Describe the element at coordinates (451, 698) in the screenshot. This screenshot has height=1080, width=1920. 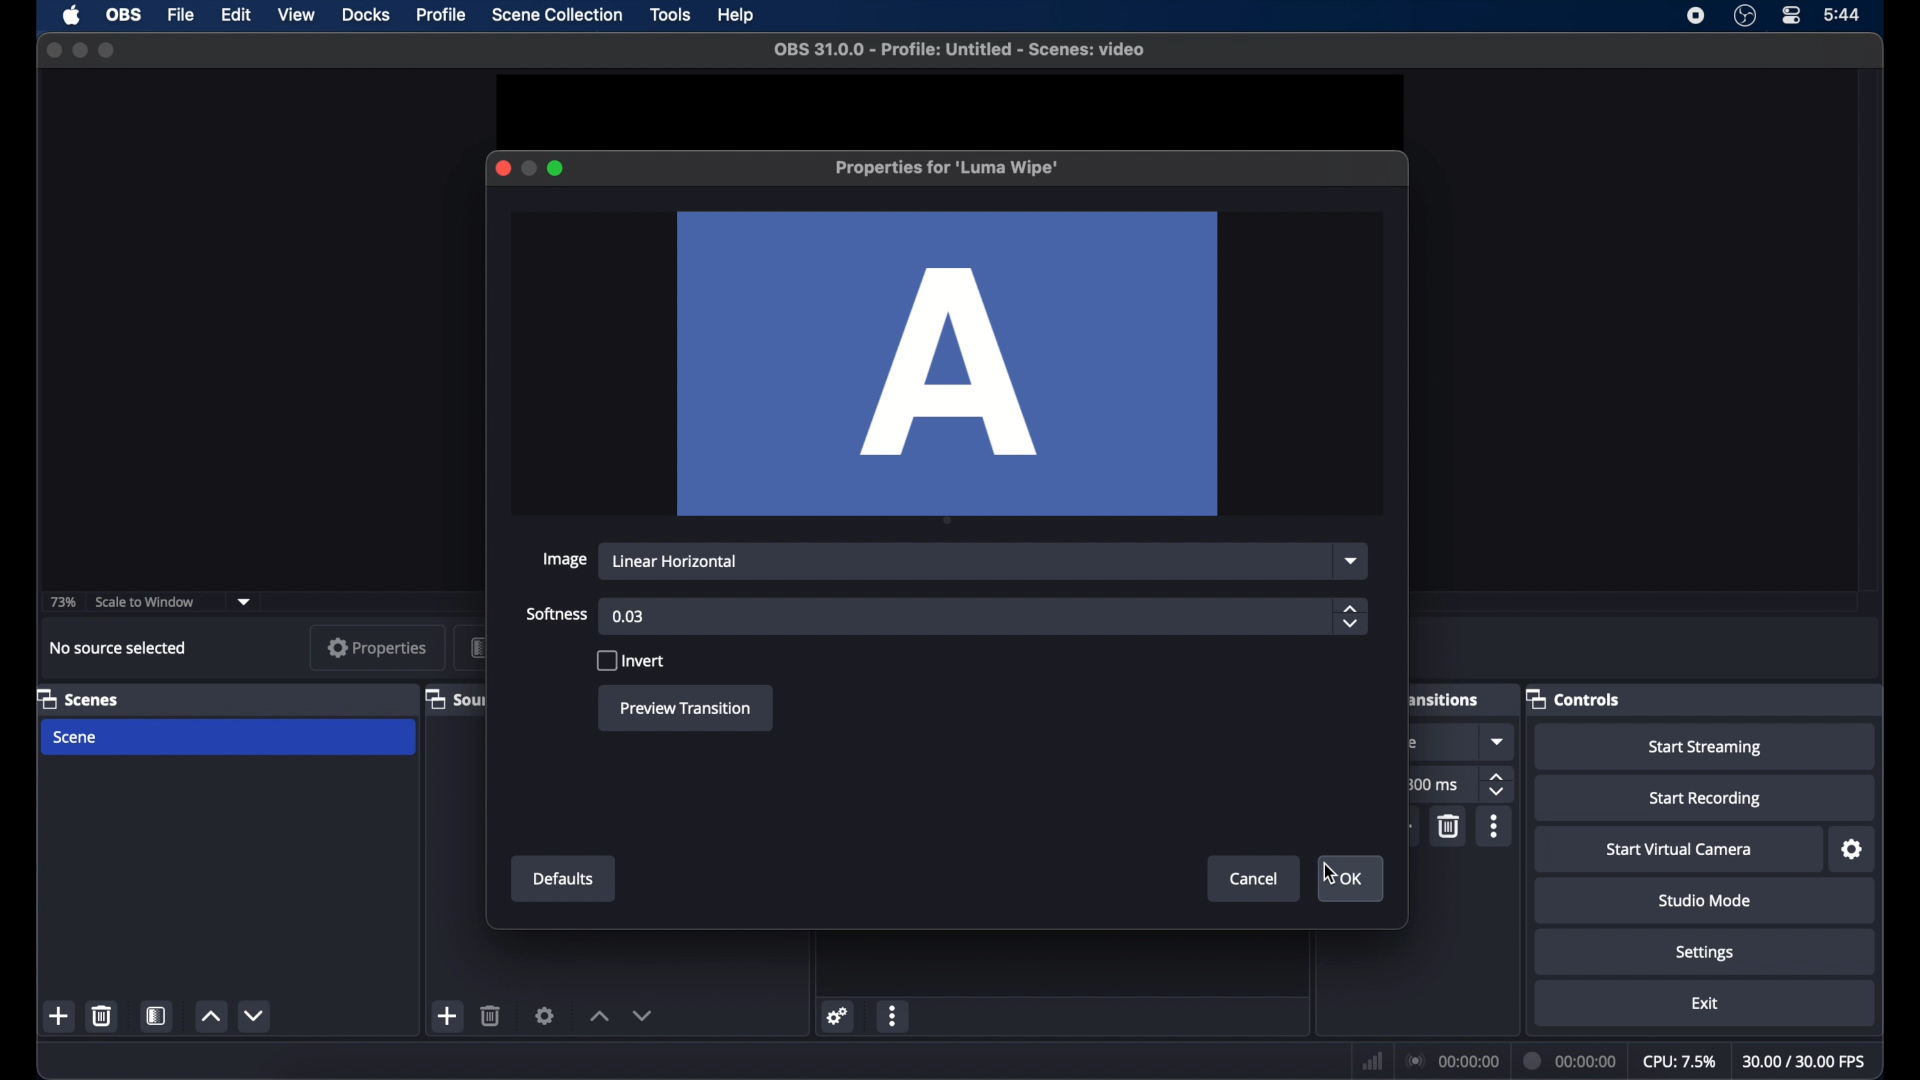
I see `sources` at that location.